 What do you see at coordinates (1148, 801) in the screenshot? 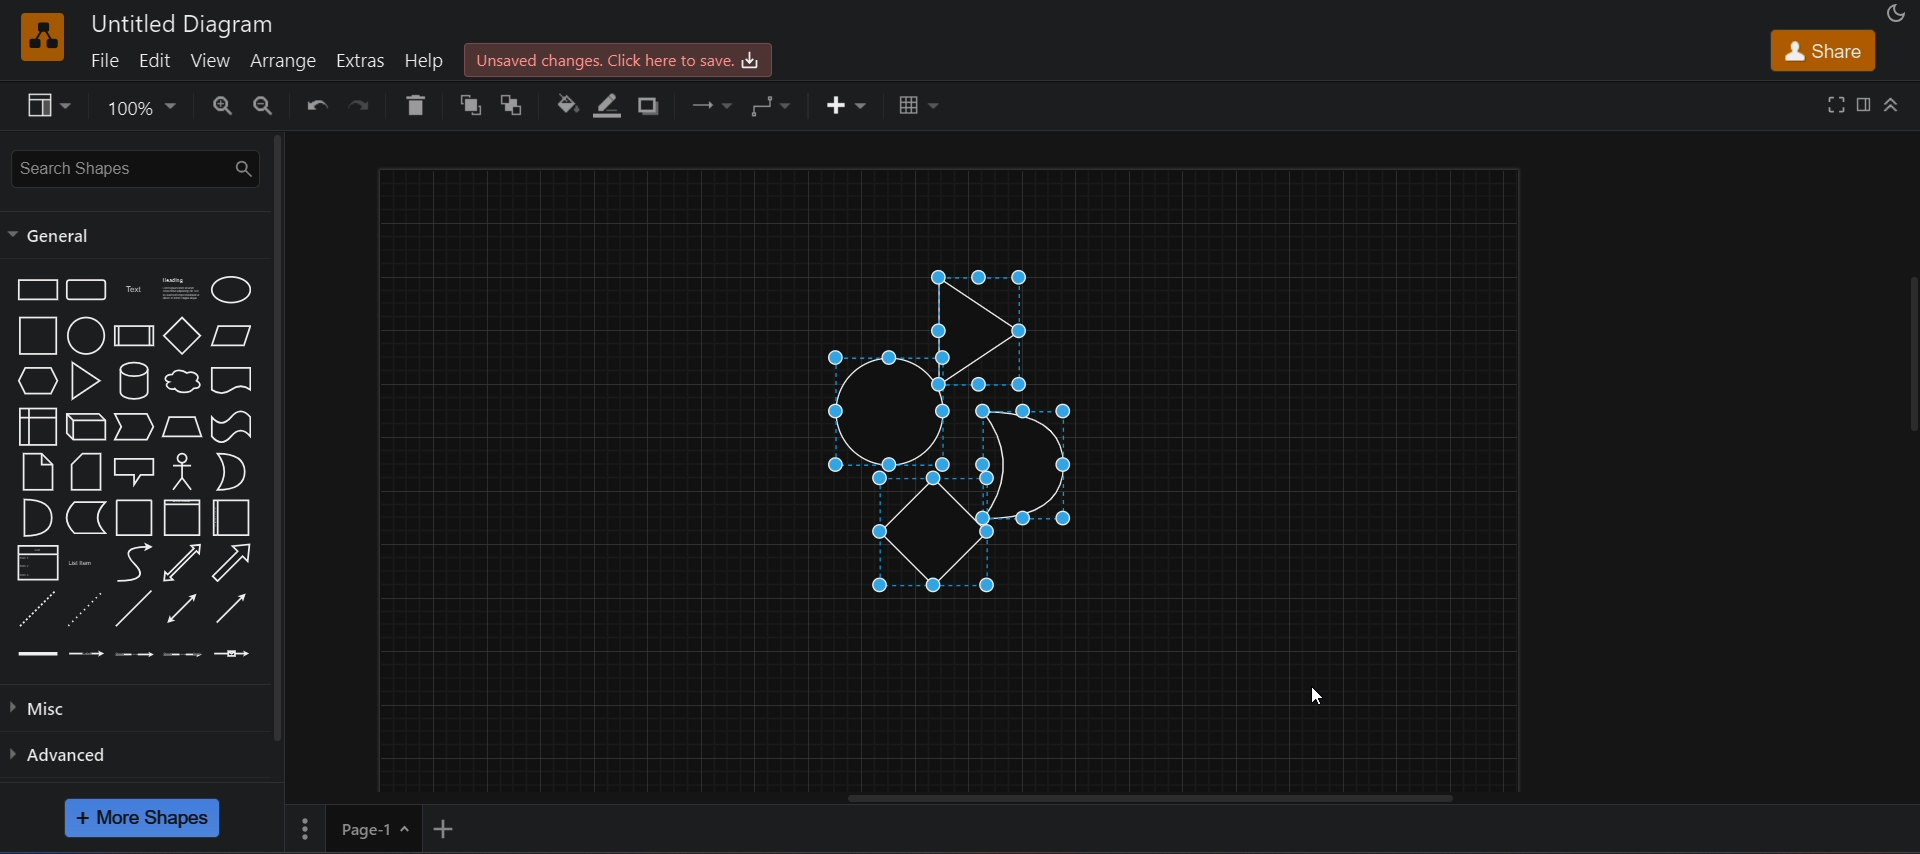
I see `horizontal scroll bar` at bounding box center [1148, 801].